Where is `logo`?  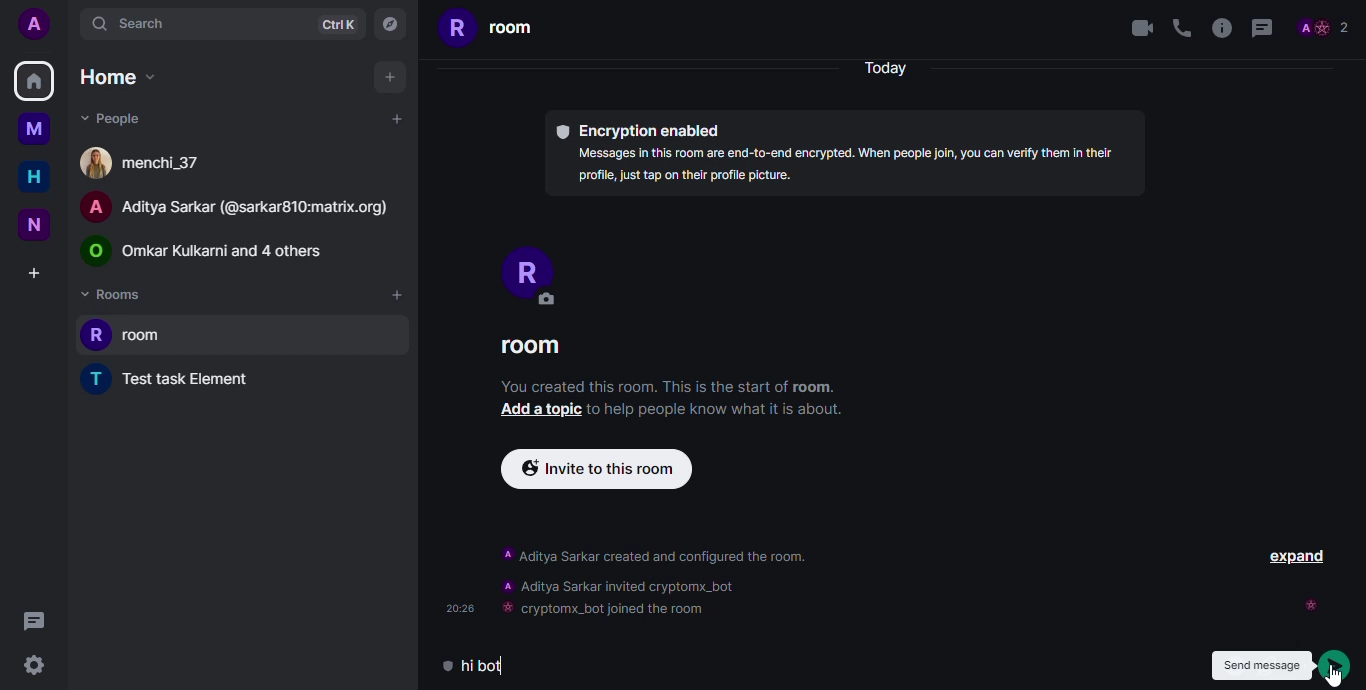 logo is located at coordinates (94, 250).